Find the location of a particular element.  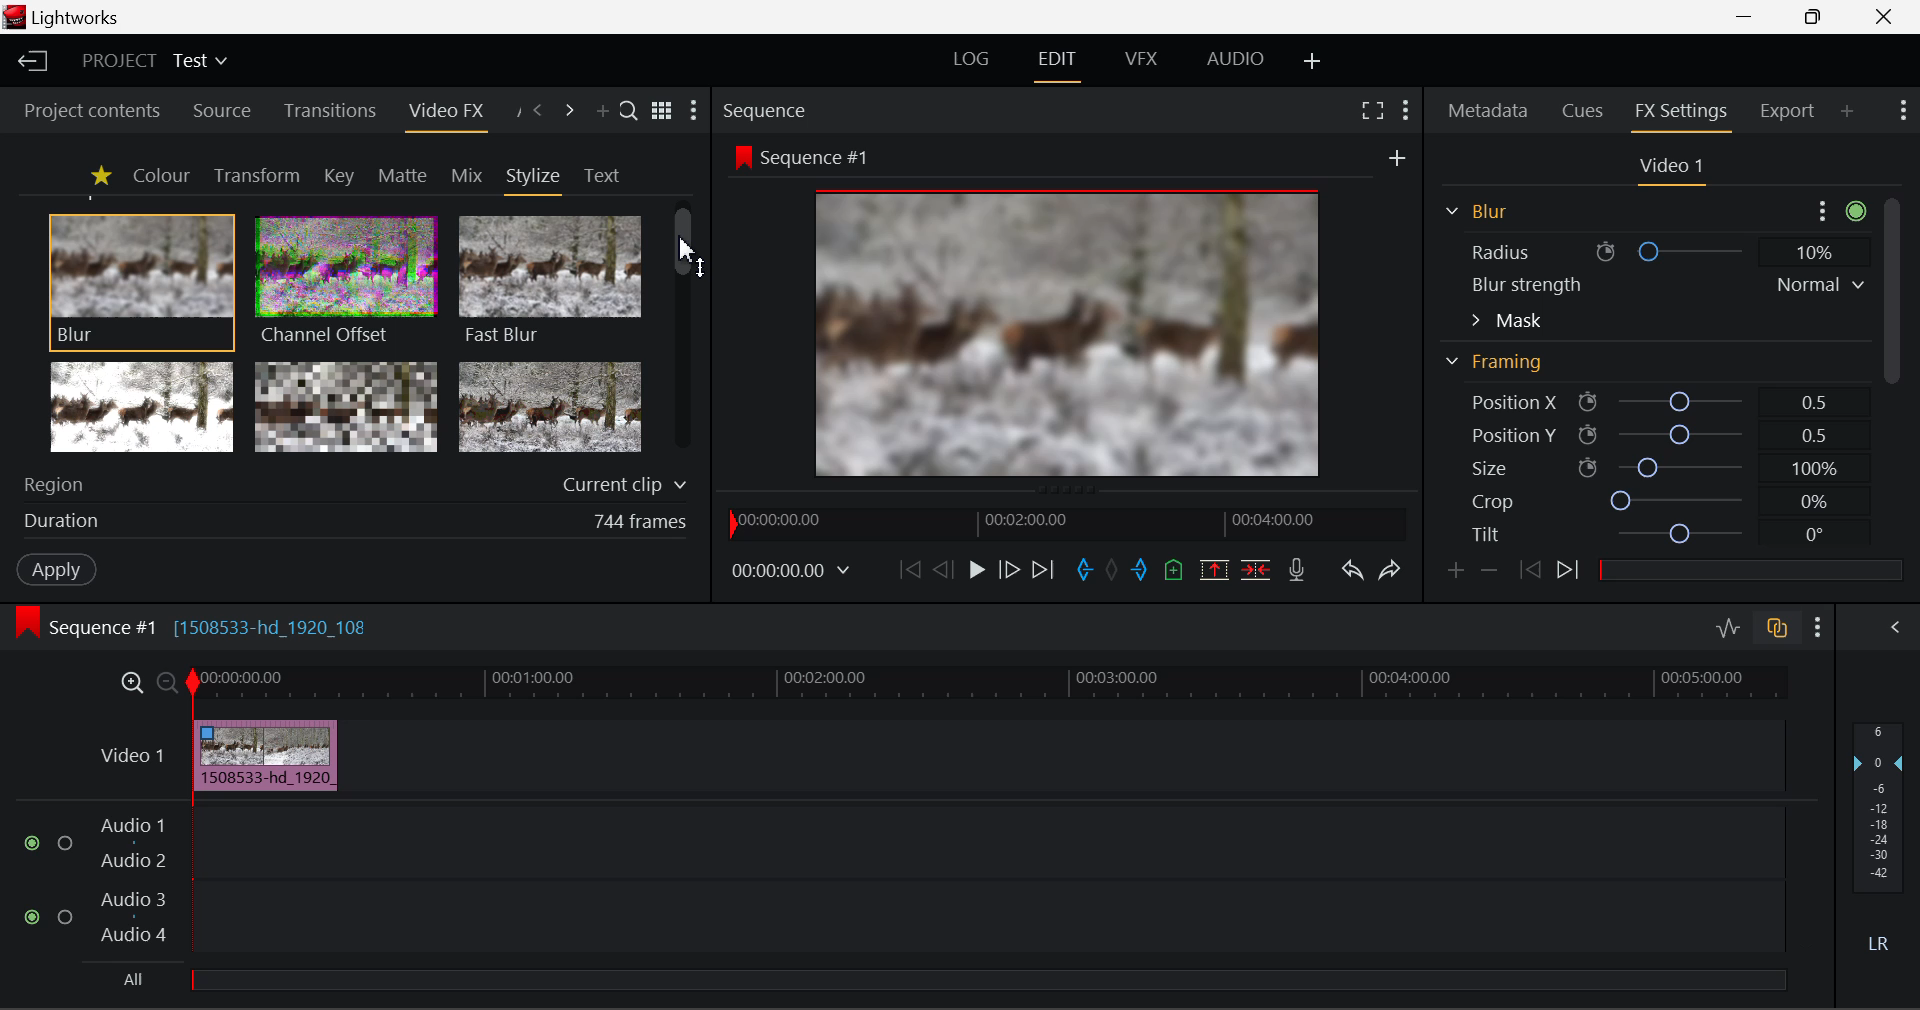

Tilt is located at coordinates (1650, 534).